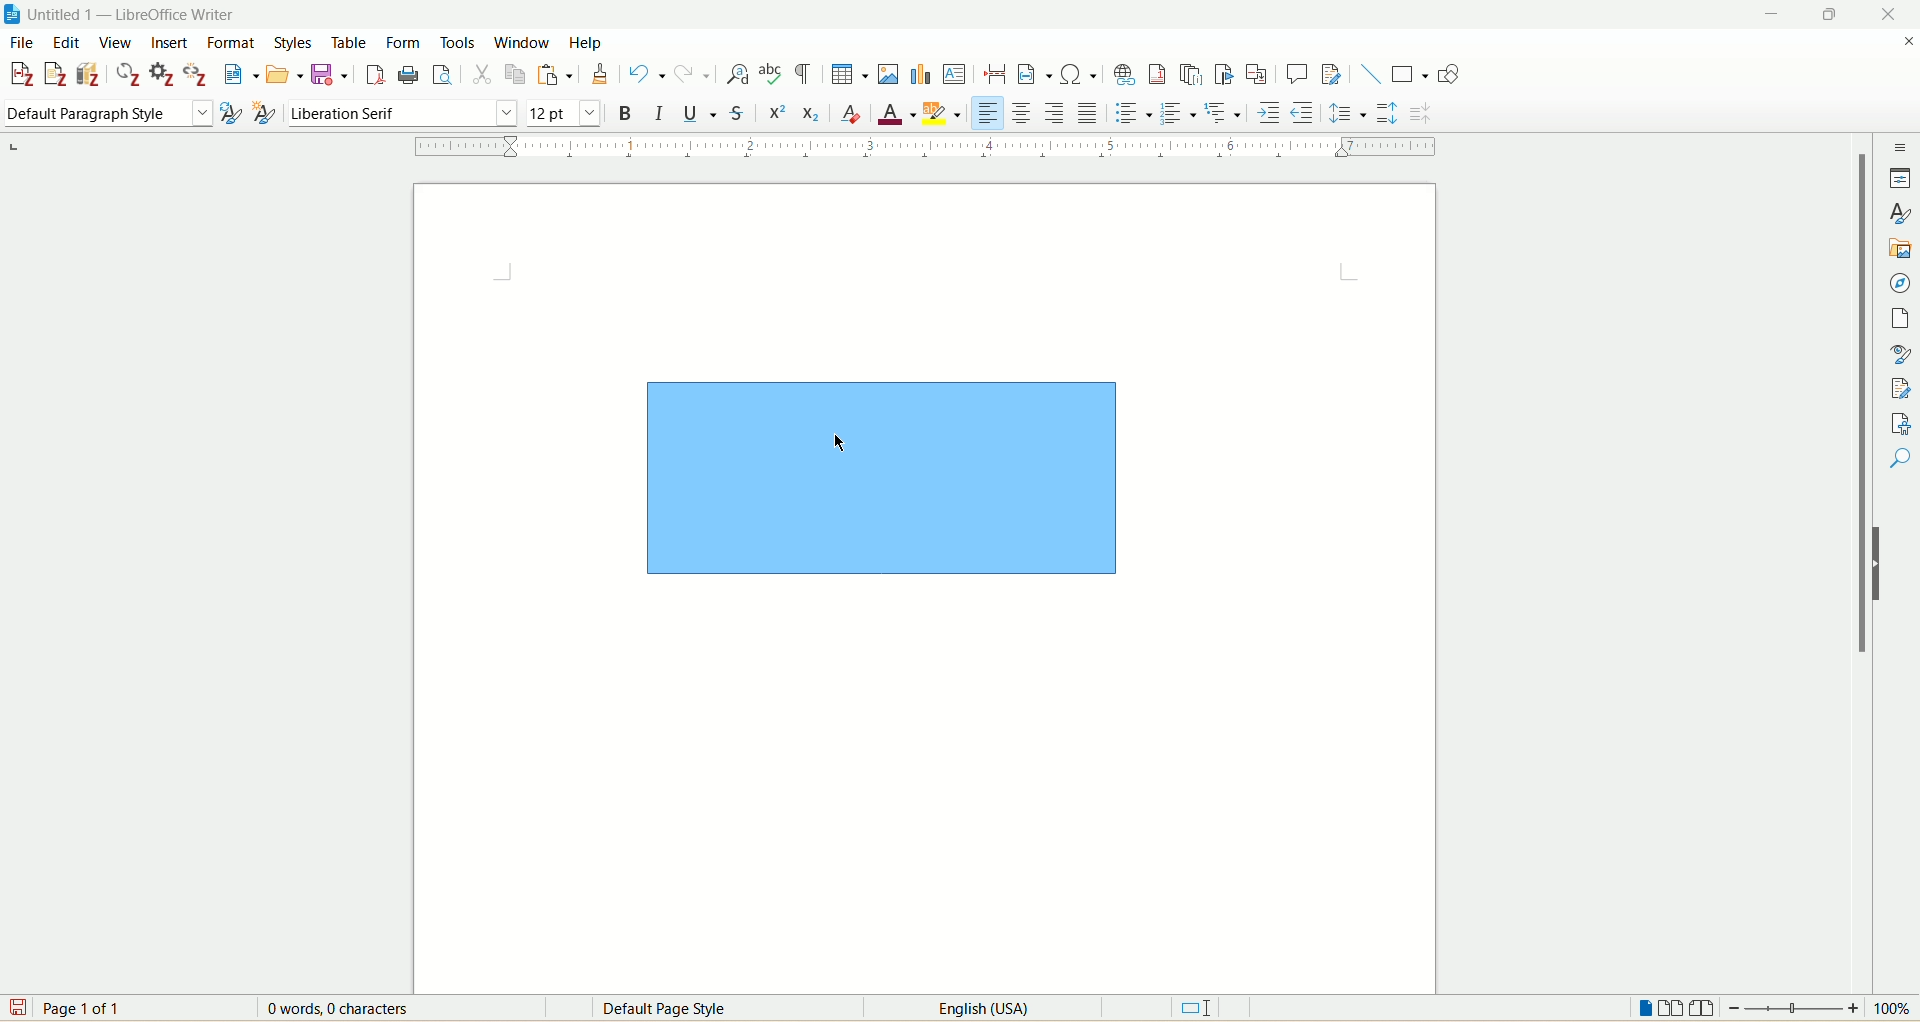 Image resolution: width=1920 pixels, height=1022 pixels. Describe the element at coordinates (17, 1007) in the screenshot. I see `save` at that location.